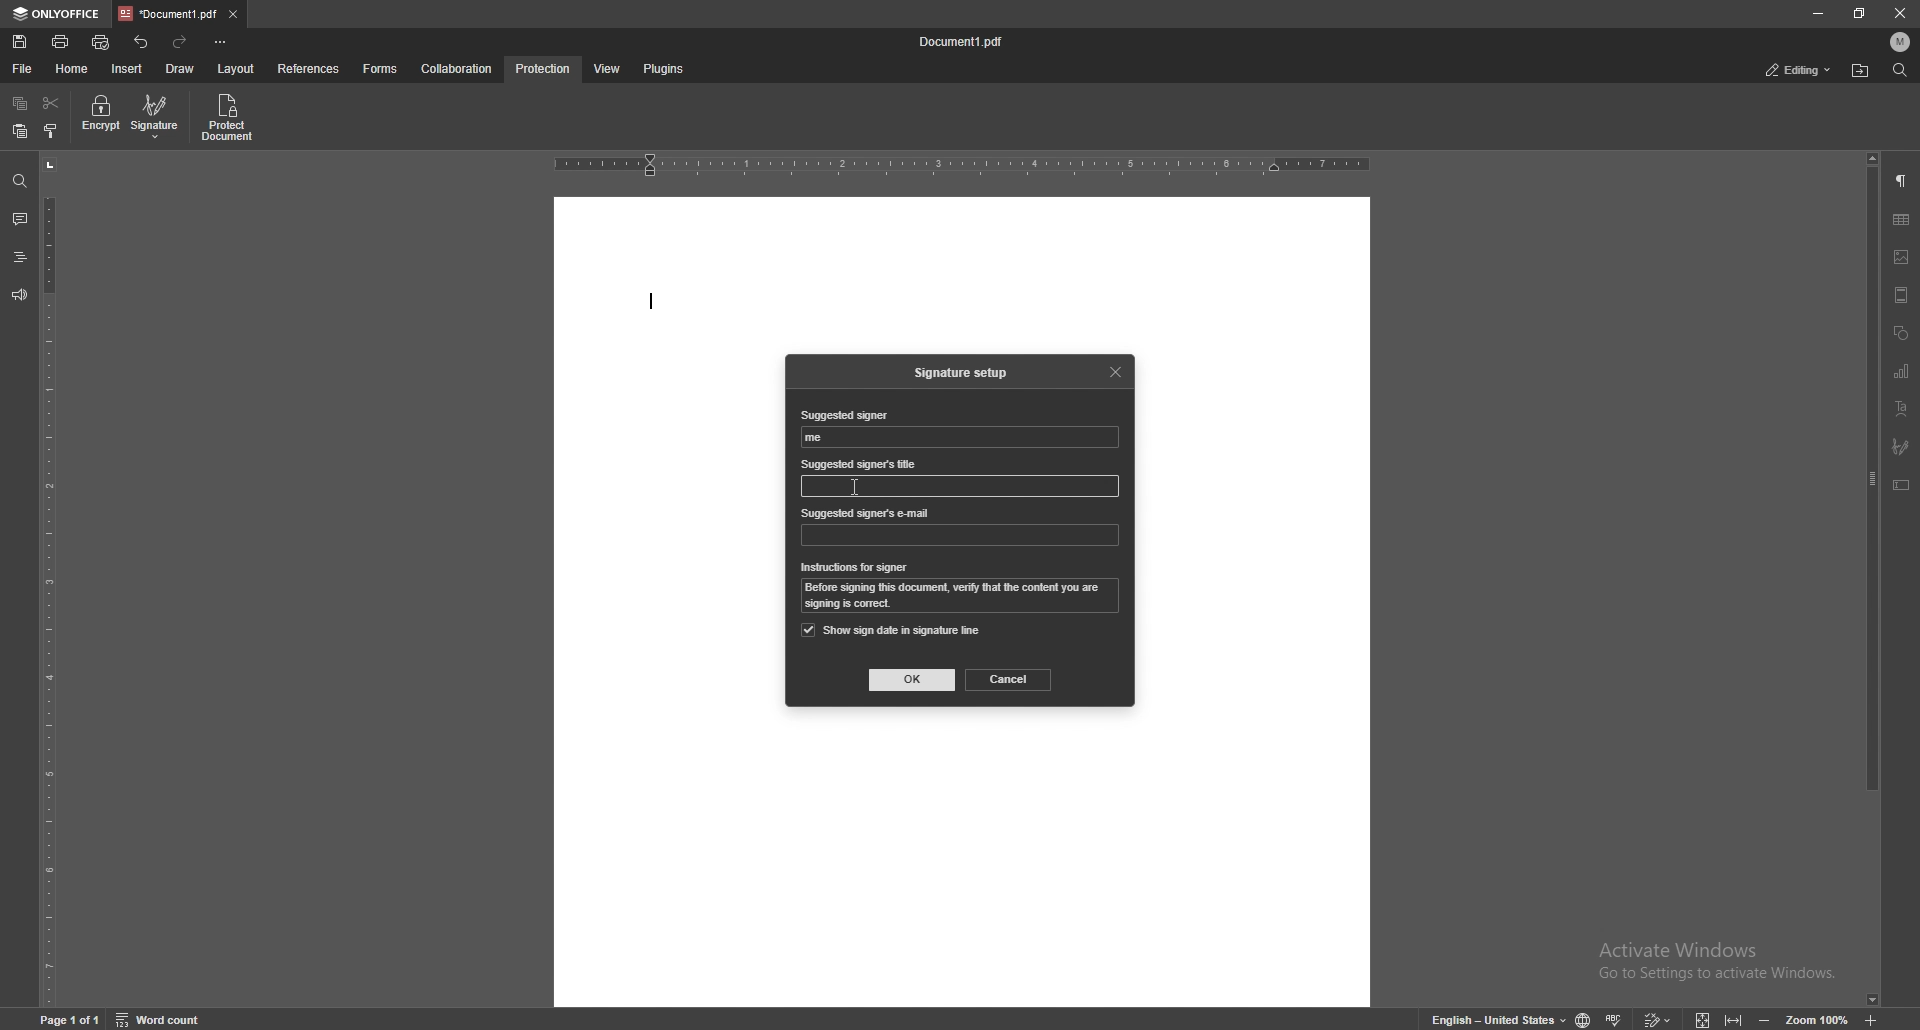  I want to click on layout, so click(235, 70).